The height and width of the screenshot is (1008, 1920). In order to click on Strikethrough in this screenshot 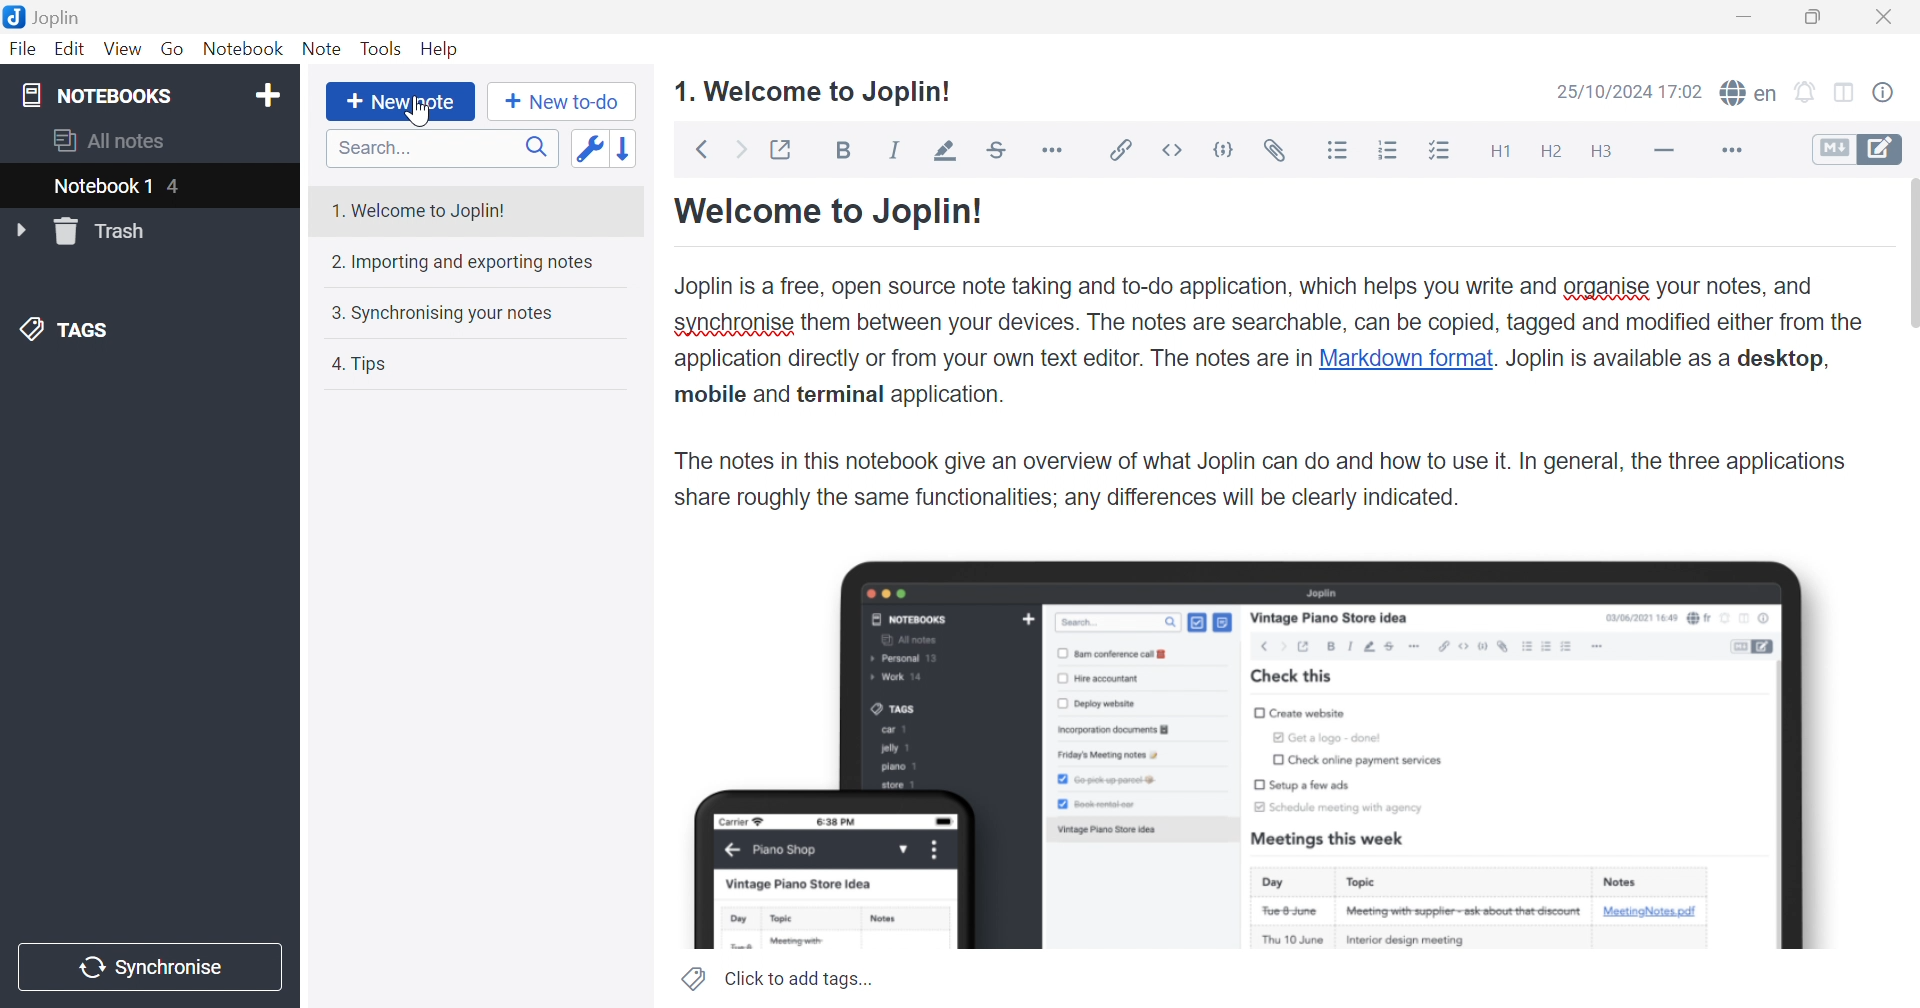, I will do `click(999, 150)`.